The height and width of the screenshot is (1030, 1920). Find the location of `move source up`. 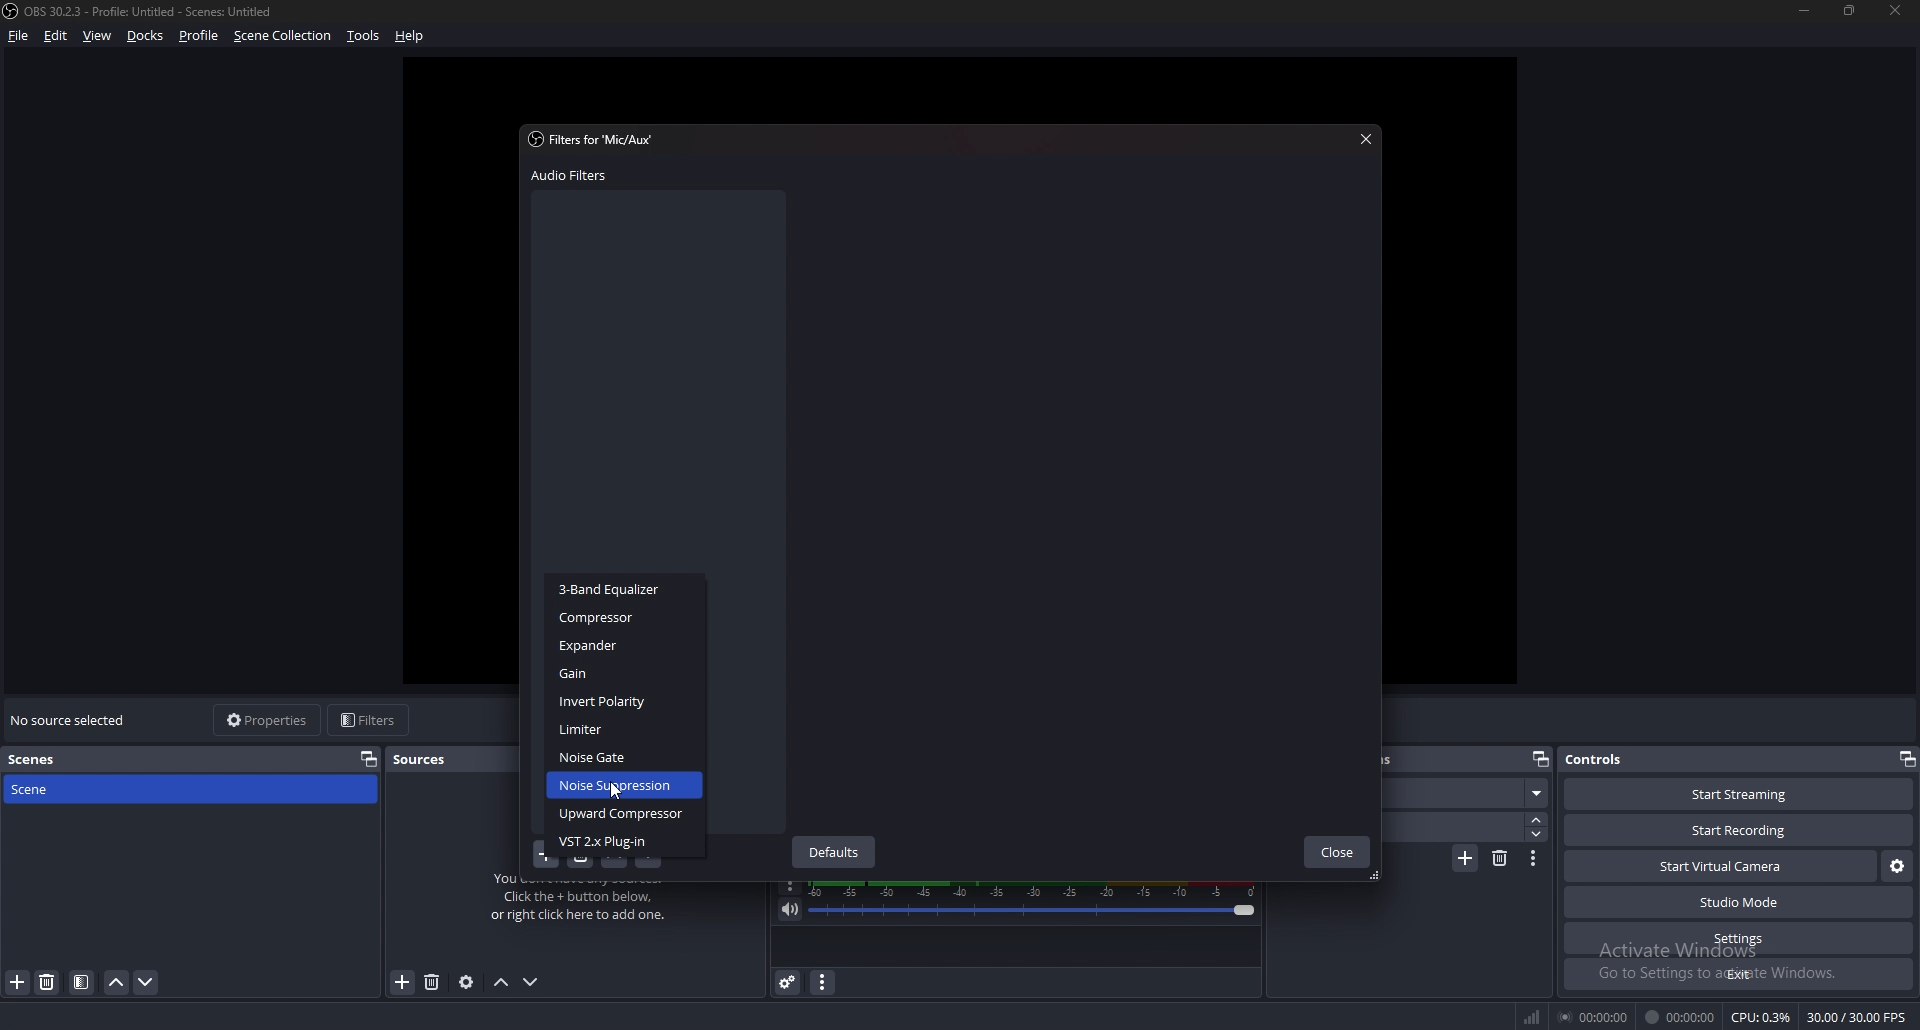

move source up is located at coordinates (501, 983).